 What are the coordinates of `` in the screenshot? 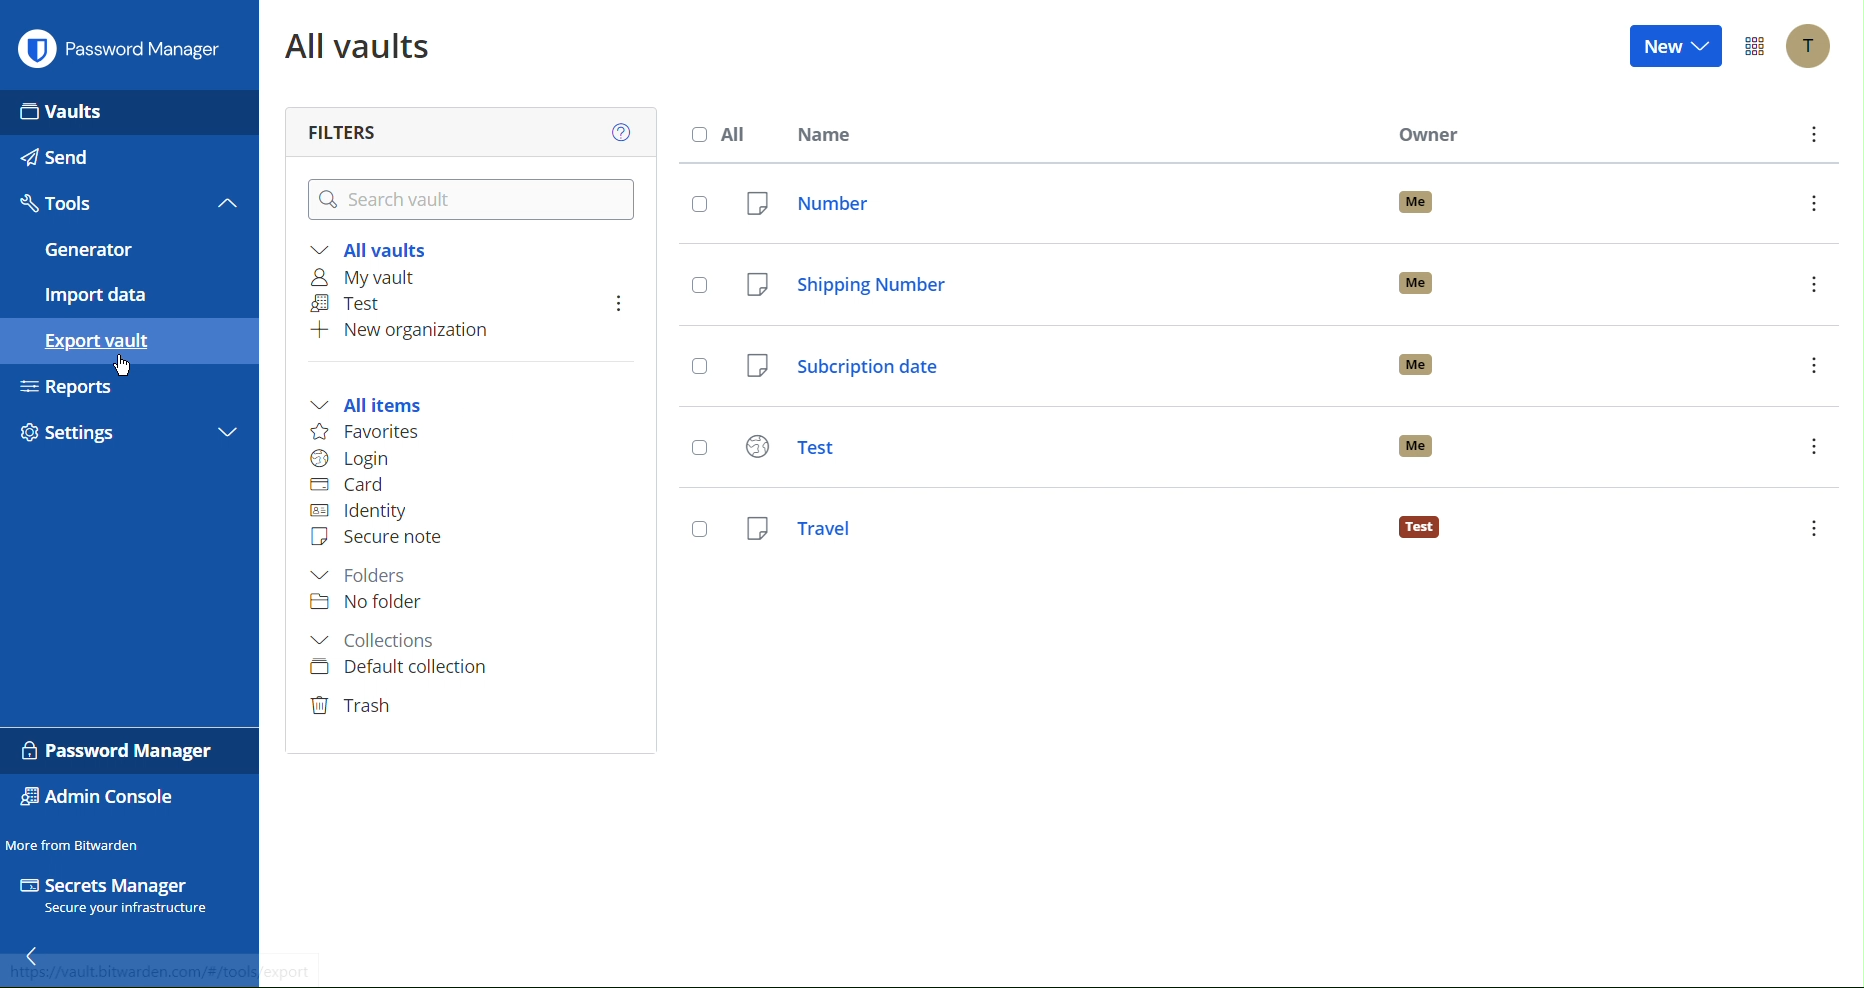 It's located at (397, 666).